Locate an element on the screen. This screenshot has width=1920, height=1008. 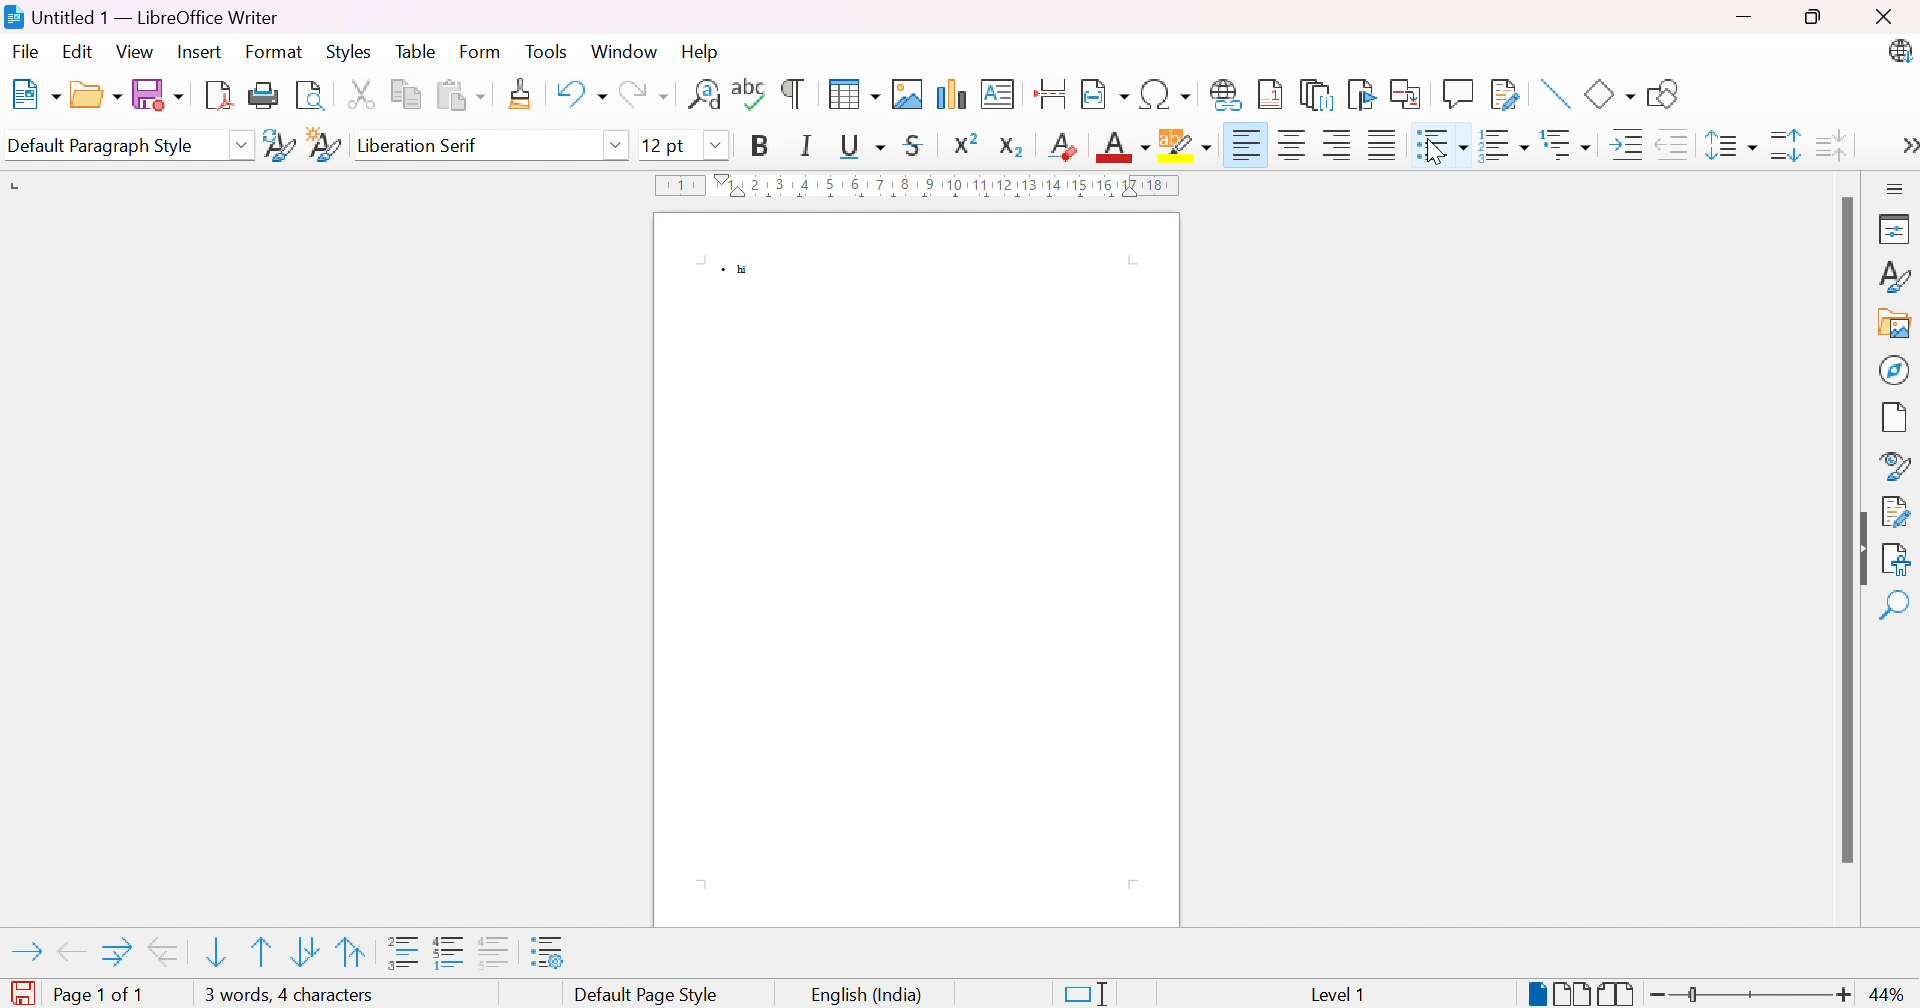
Bullet point is located at coordinates (731, 271).